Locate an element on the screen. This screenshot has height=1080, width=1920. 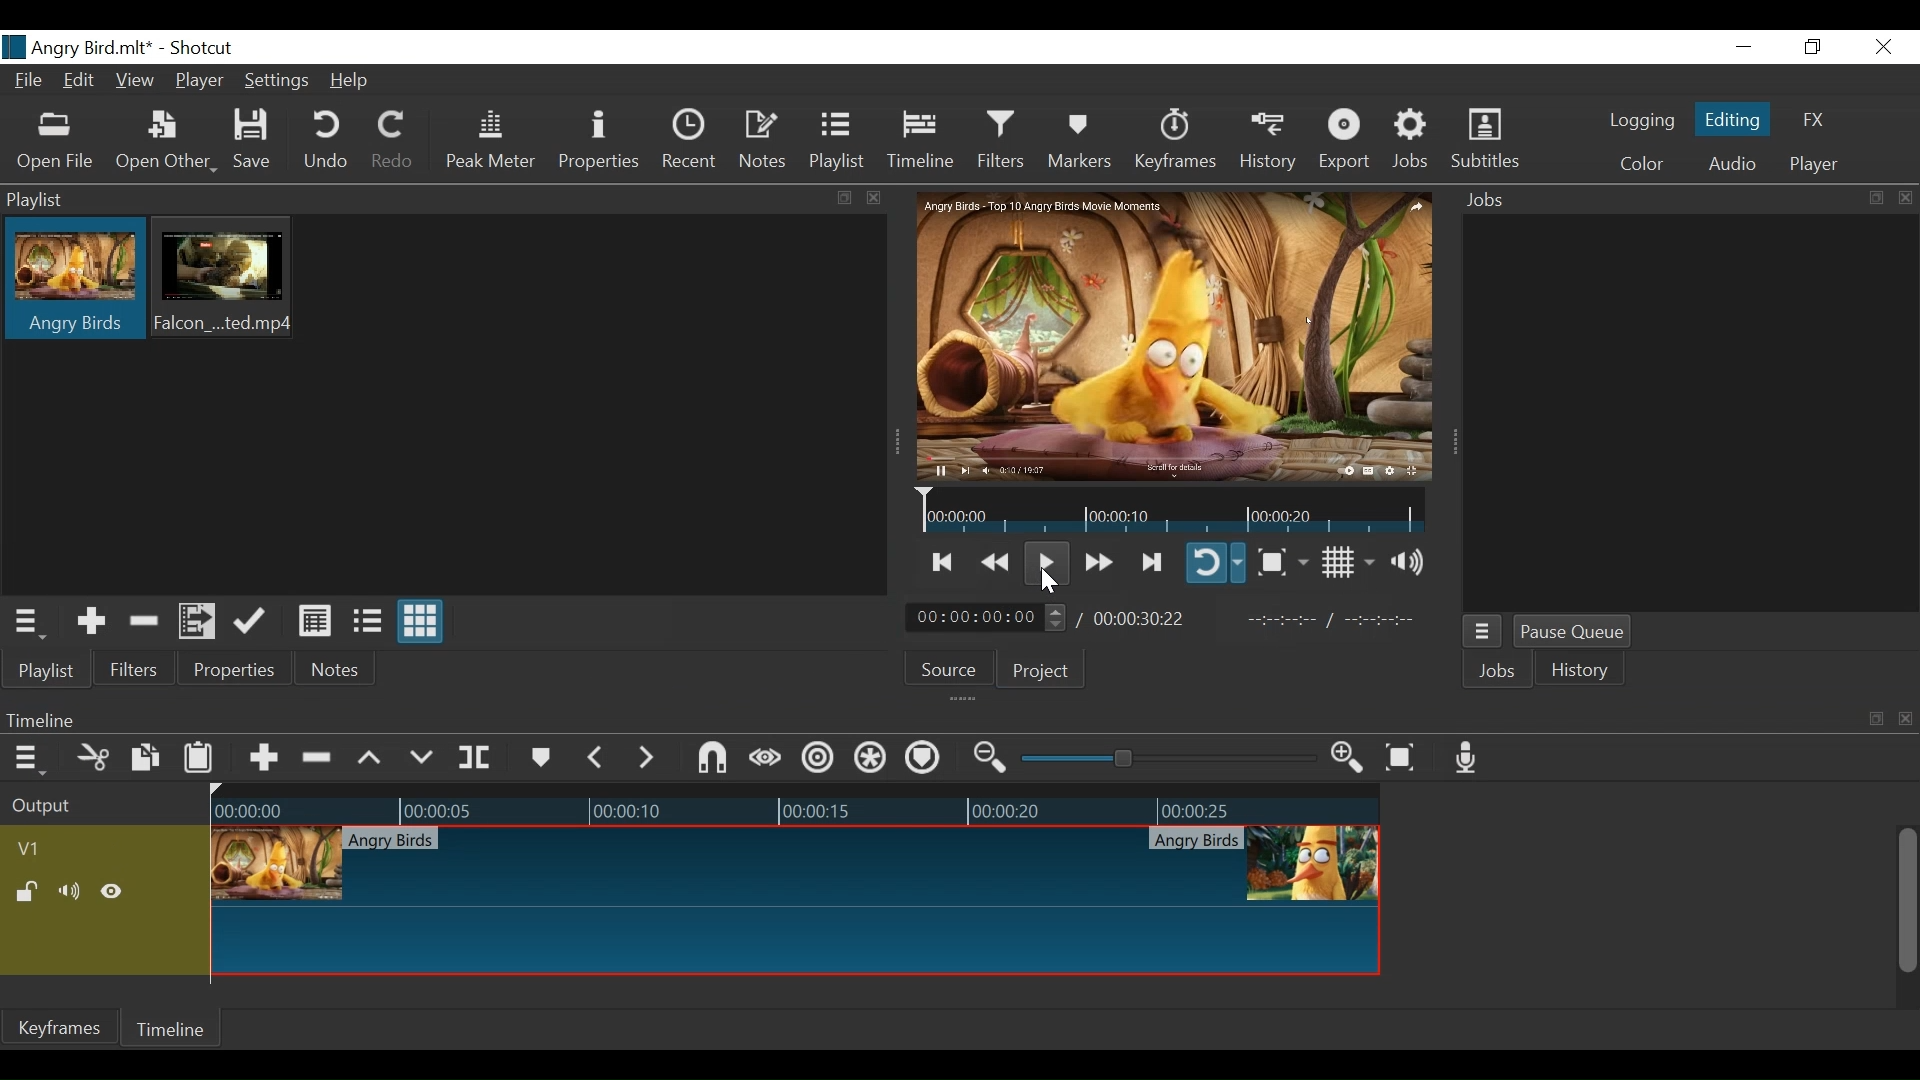
Properties is located at coordinates (601, 144).